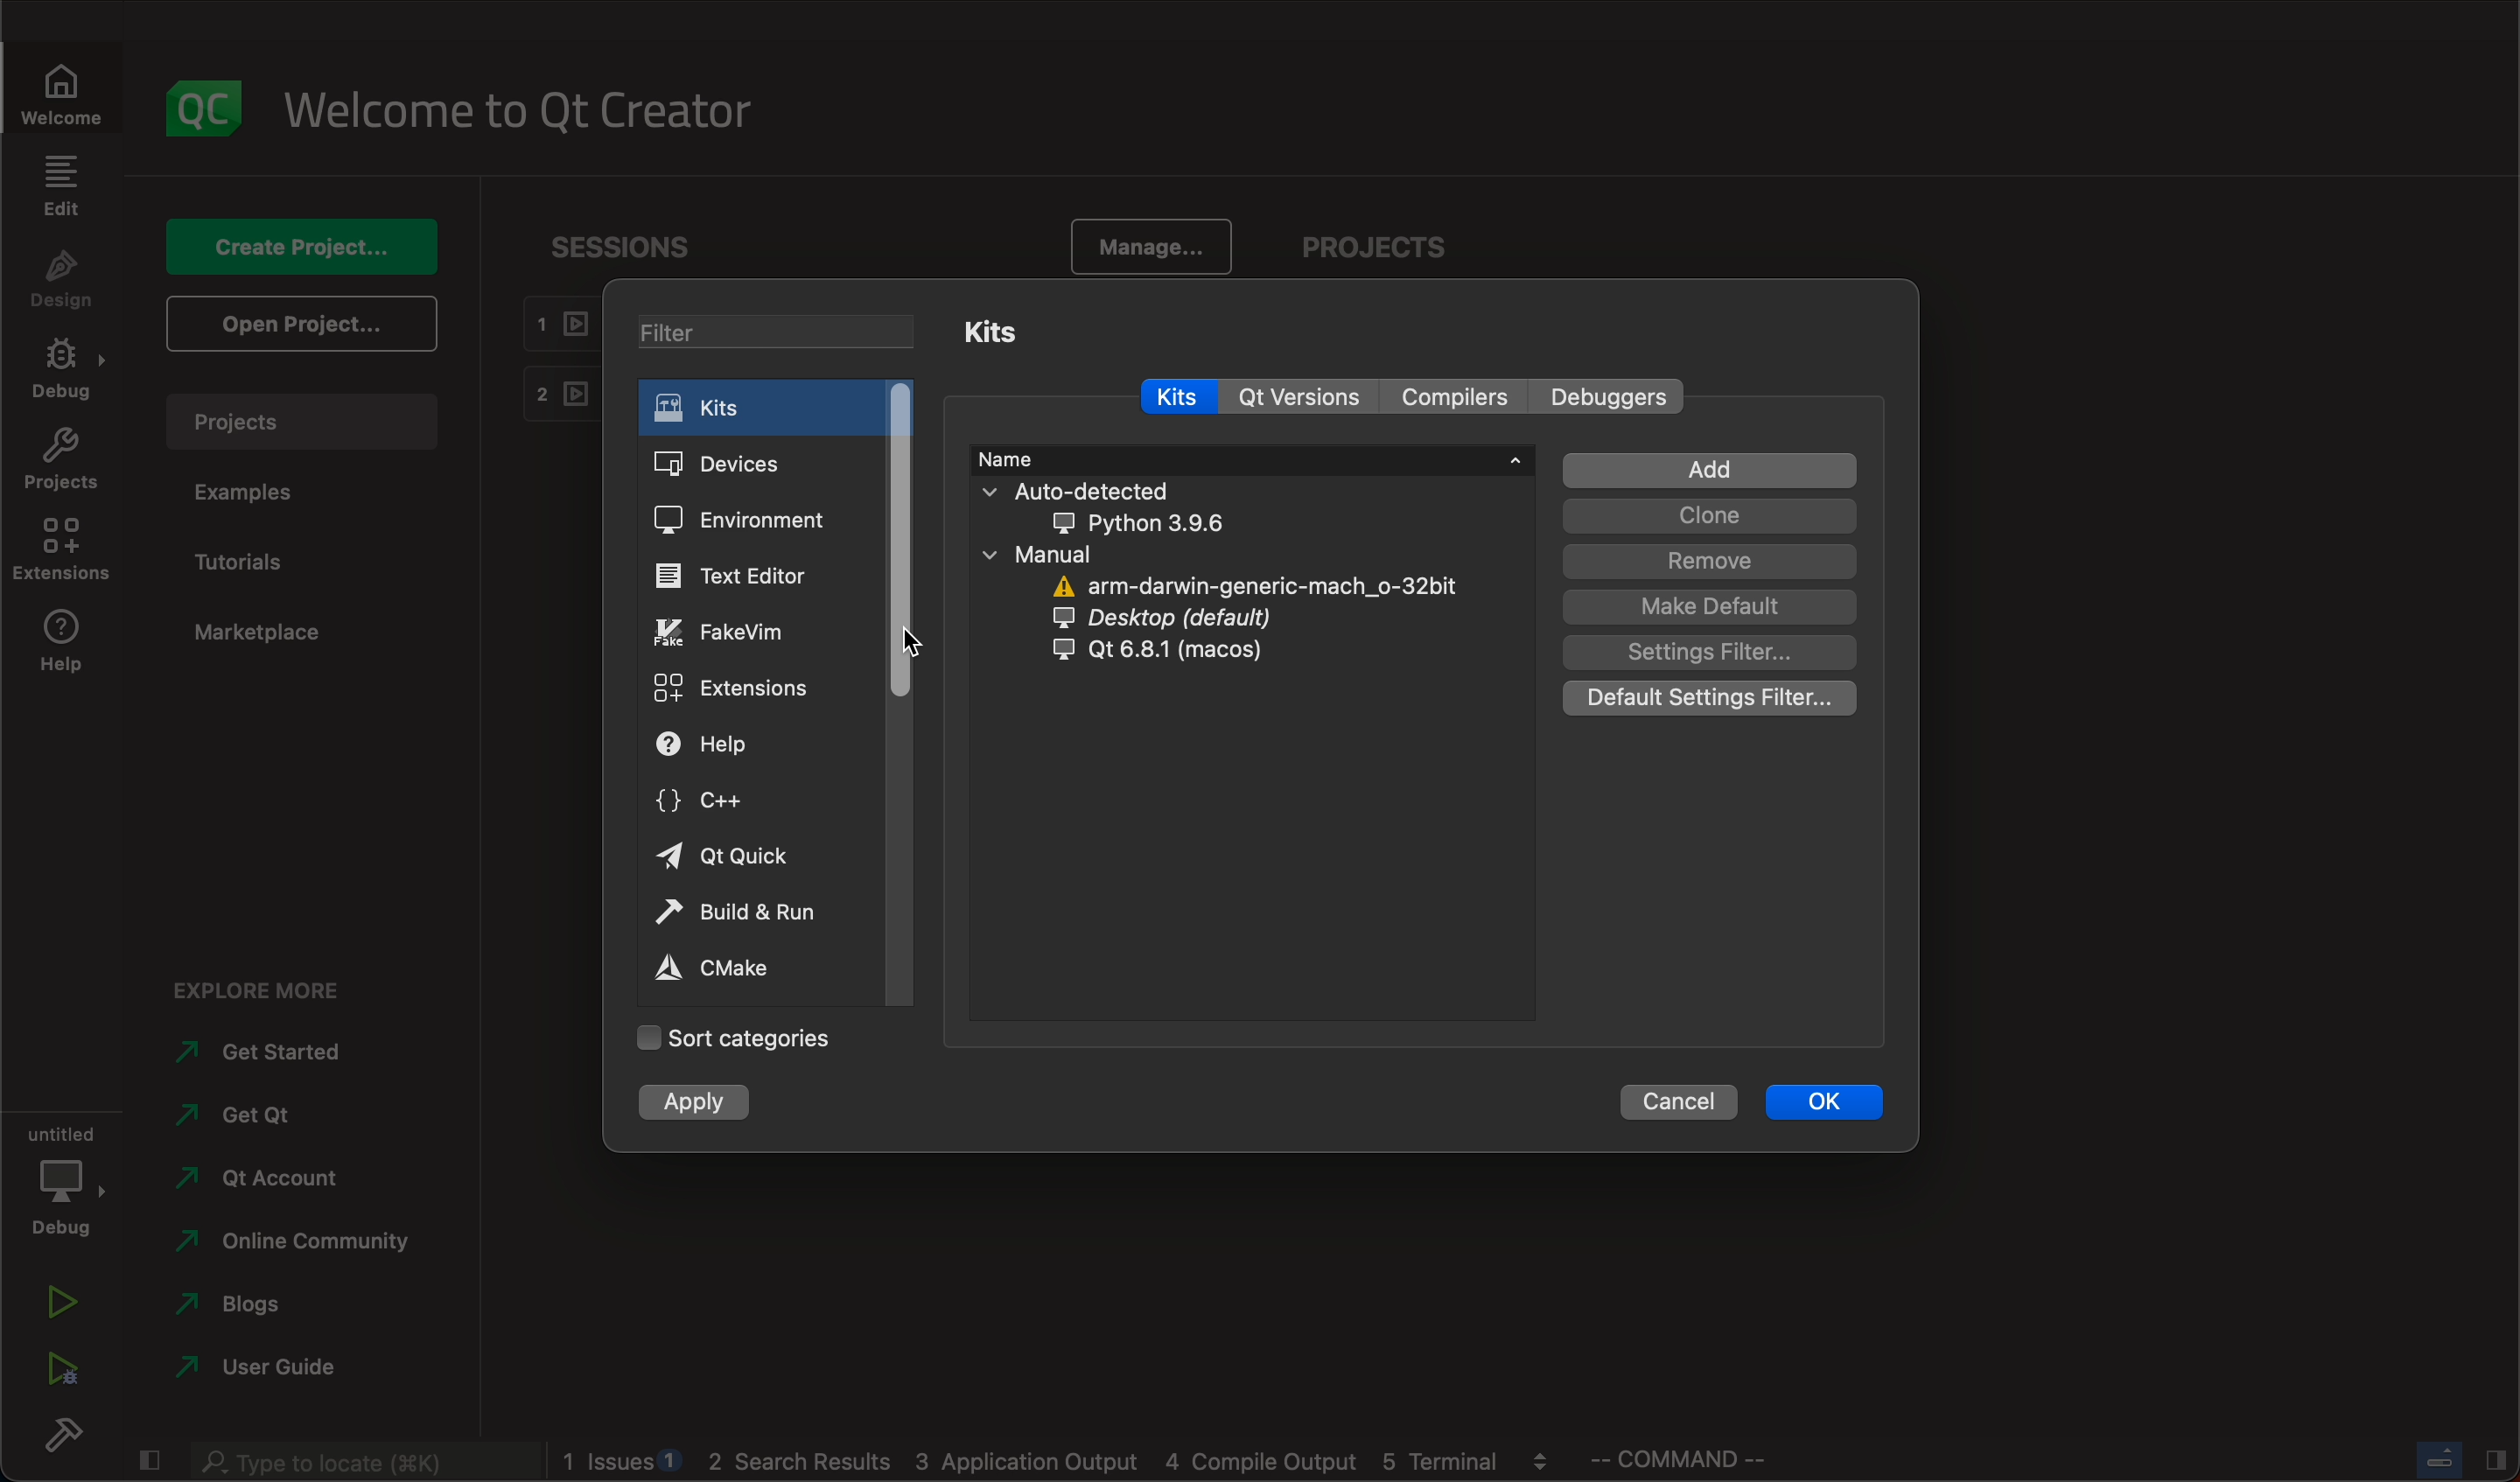 This screenshot has height=1482, width=2520. Describe the element at coordinates (65, 1178) in the screenshot. I see `debug` at that location.